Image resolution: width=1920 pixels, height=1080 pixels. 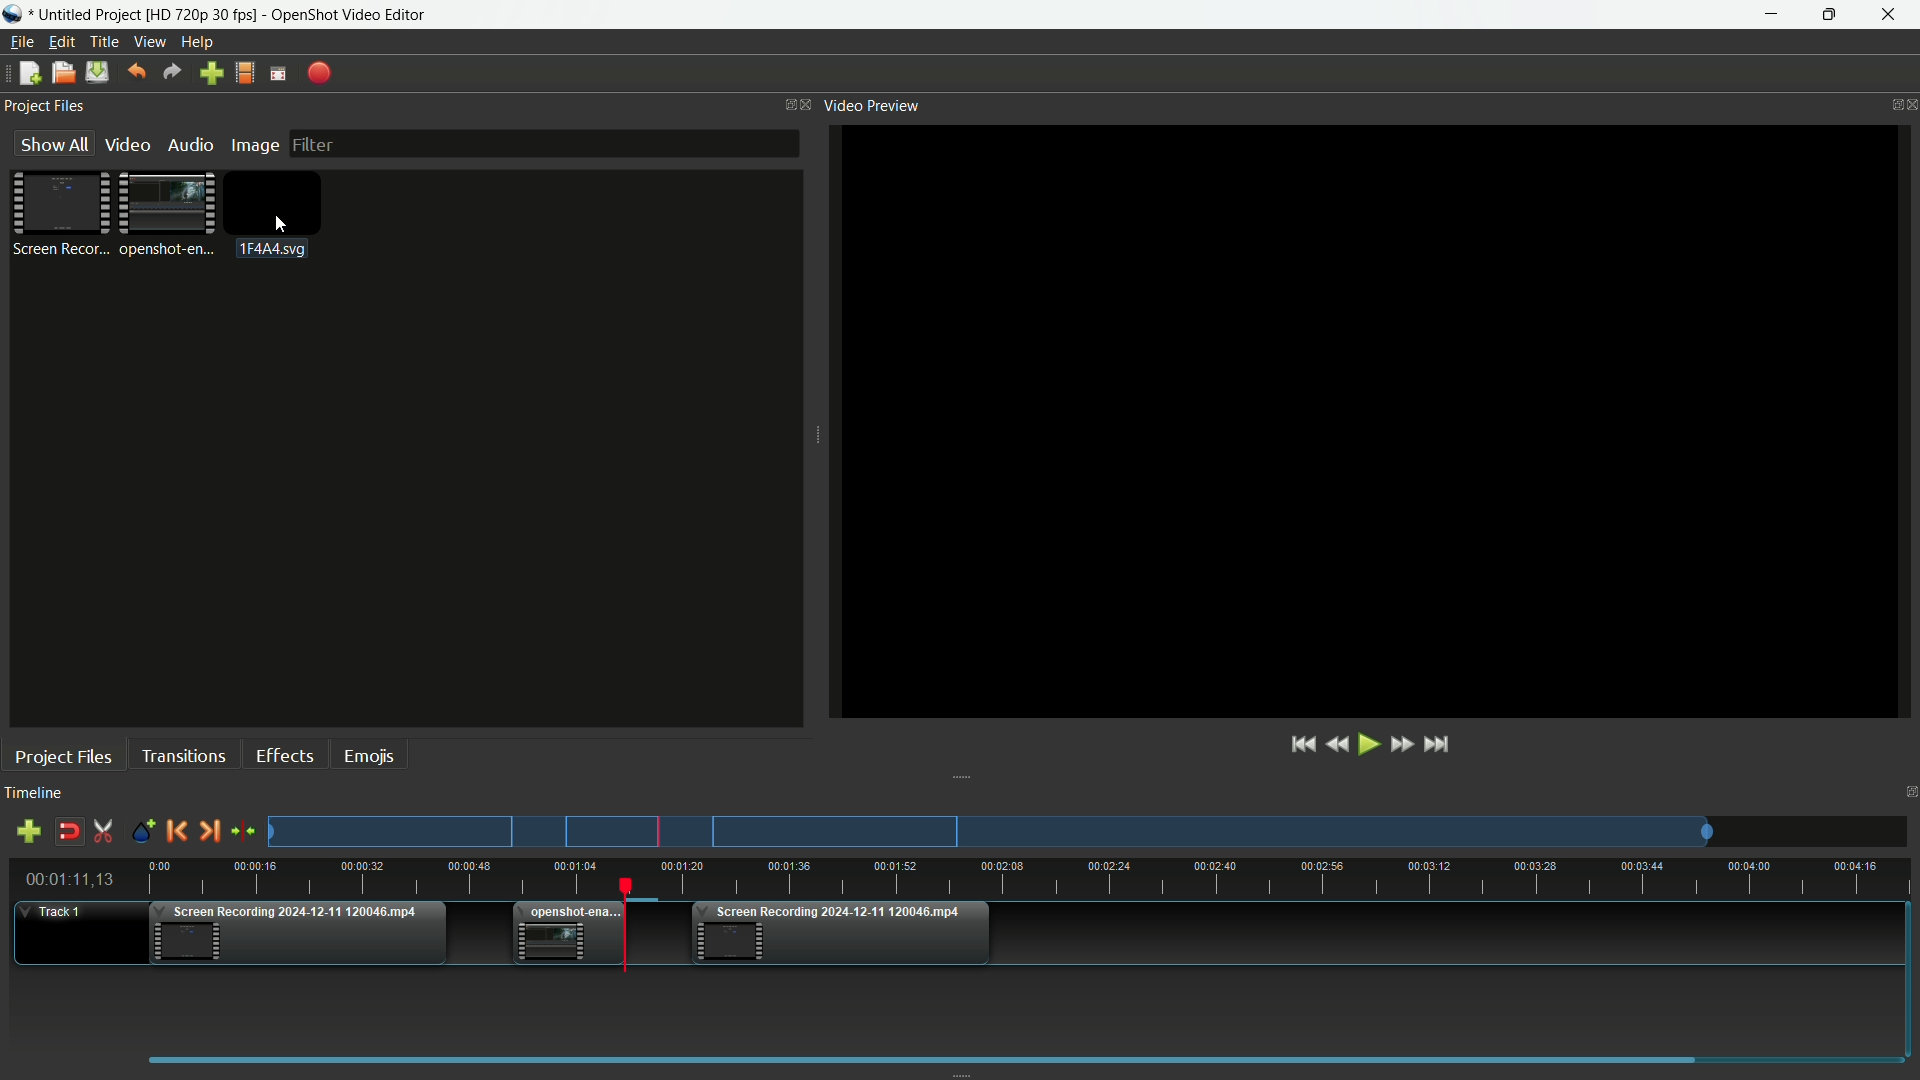 I want to click on Disable snap, so click(x=71, y=832).